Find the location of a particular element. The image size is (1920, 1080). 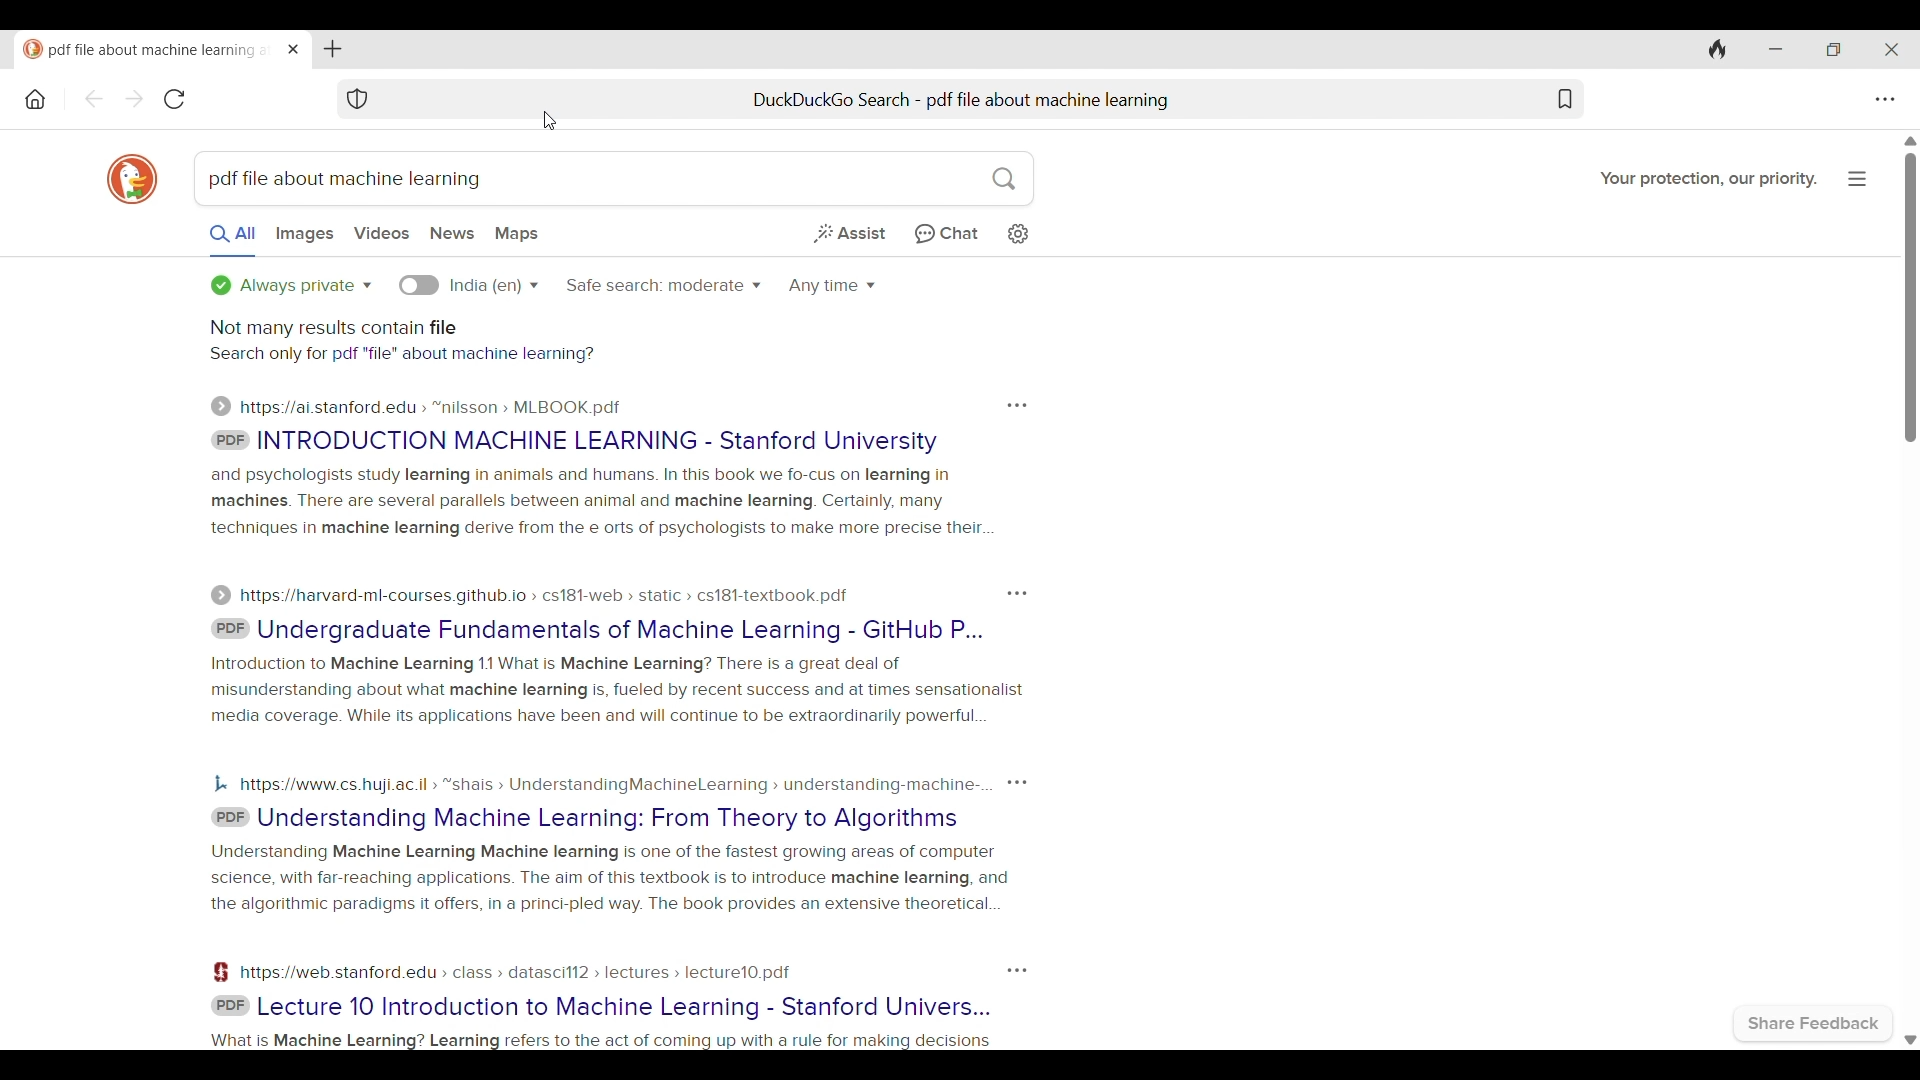

Change search settings is located at coordinates (1018, 233).